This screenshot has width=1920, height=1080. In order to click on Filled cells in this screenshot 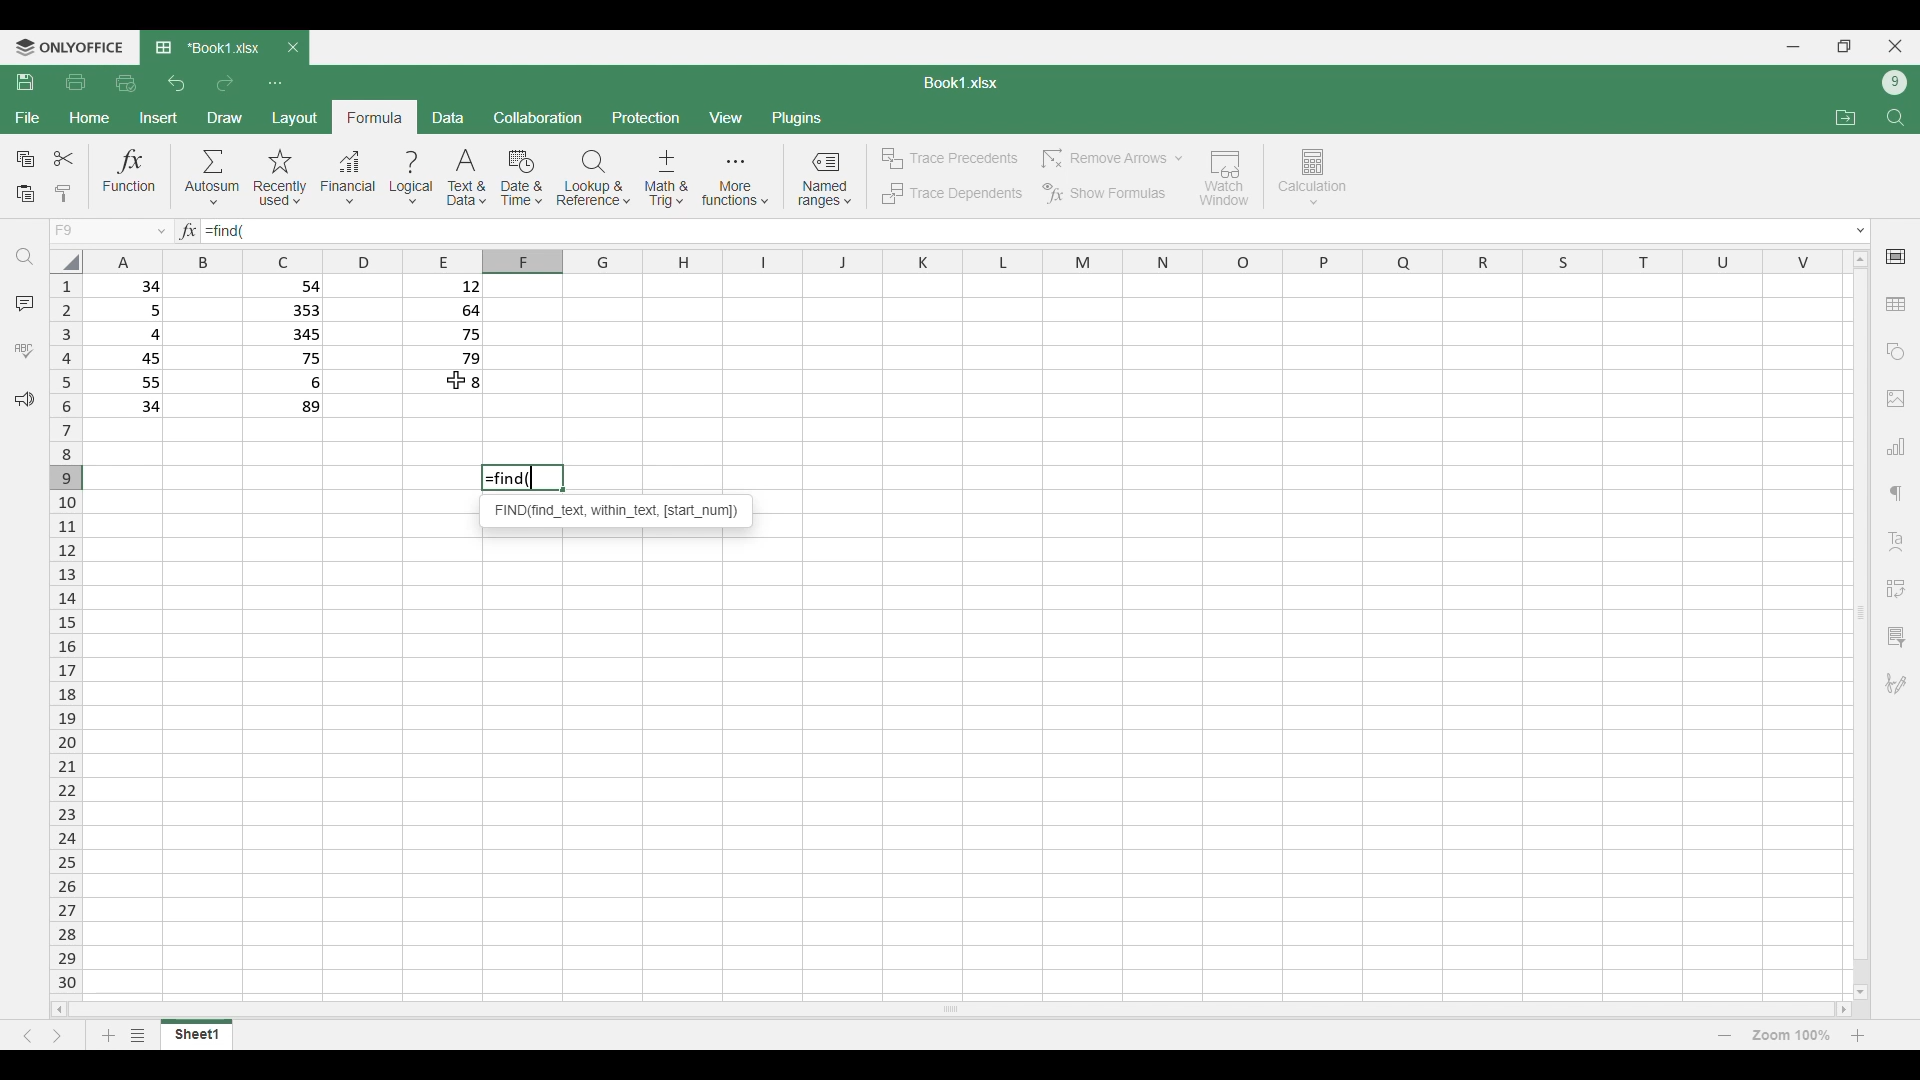, I will do `click(444, 337)`.